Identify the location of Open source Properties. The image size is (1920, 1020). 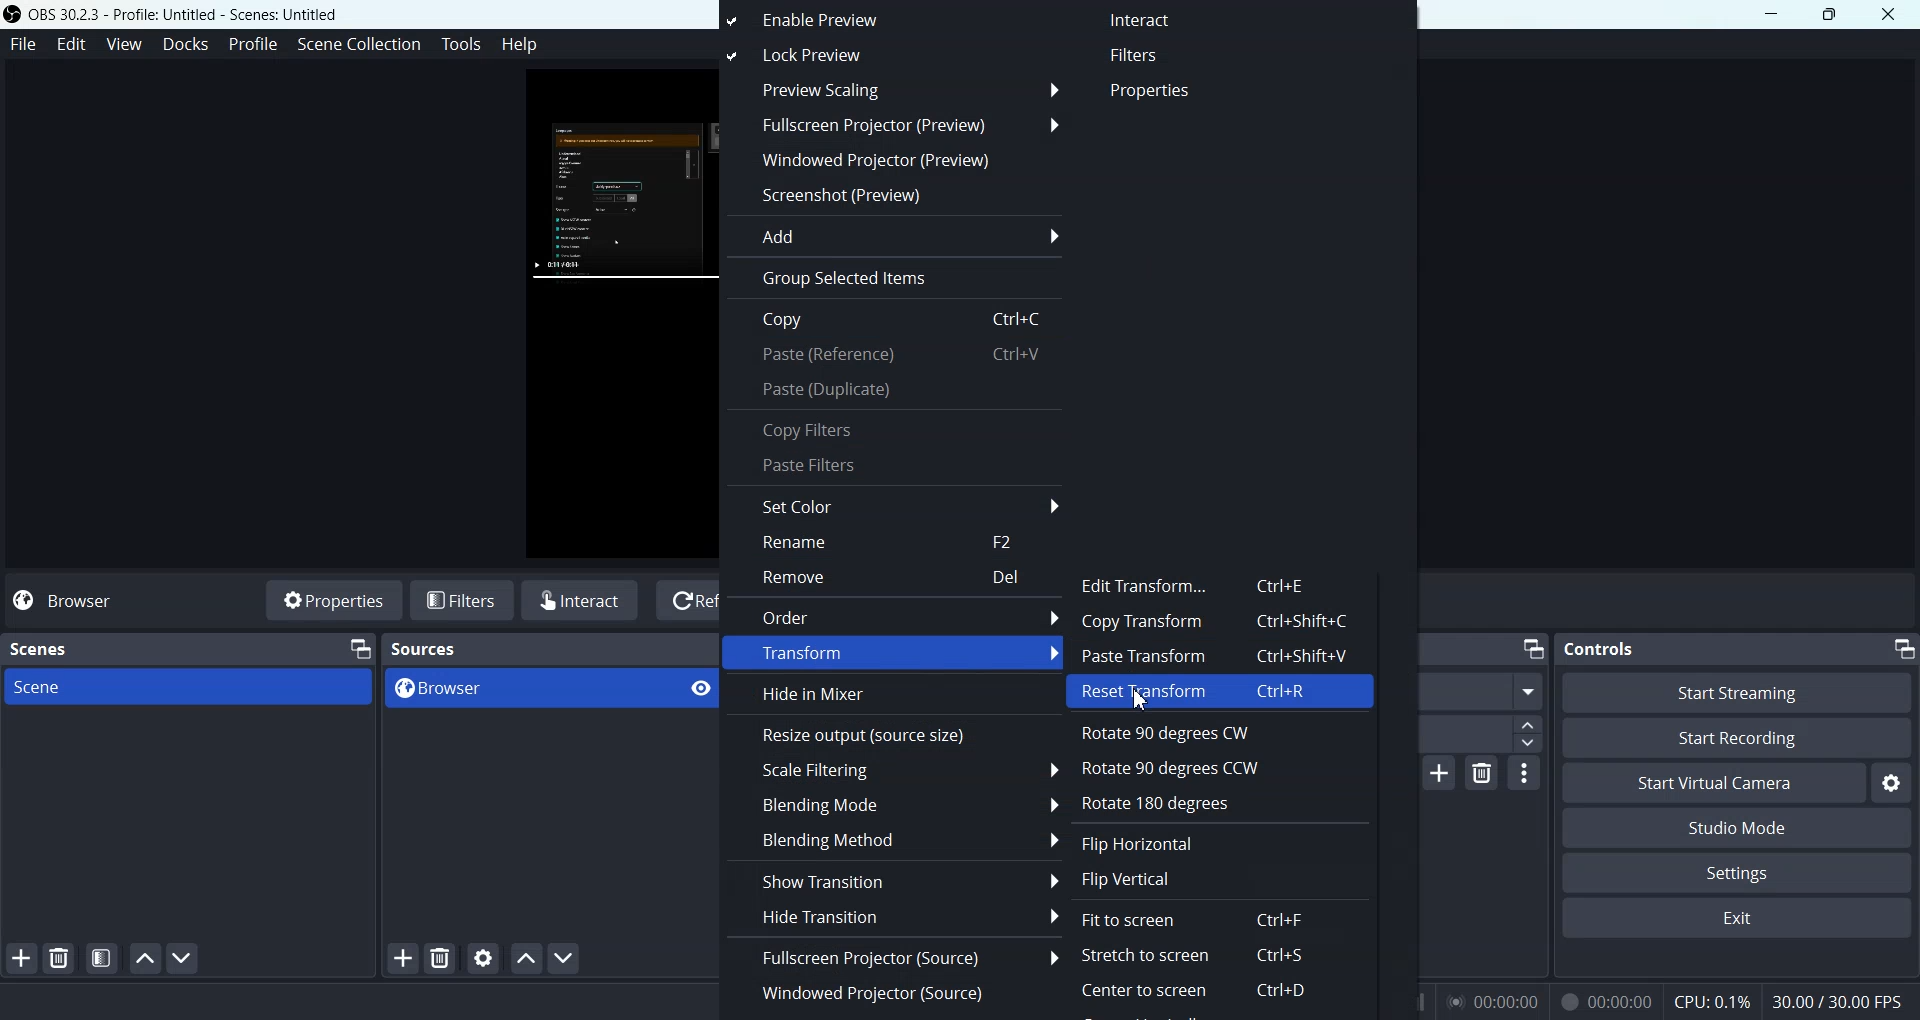
(483, 958).